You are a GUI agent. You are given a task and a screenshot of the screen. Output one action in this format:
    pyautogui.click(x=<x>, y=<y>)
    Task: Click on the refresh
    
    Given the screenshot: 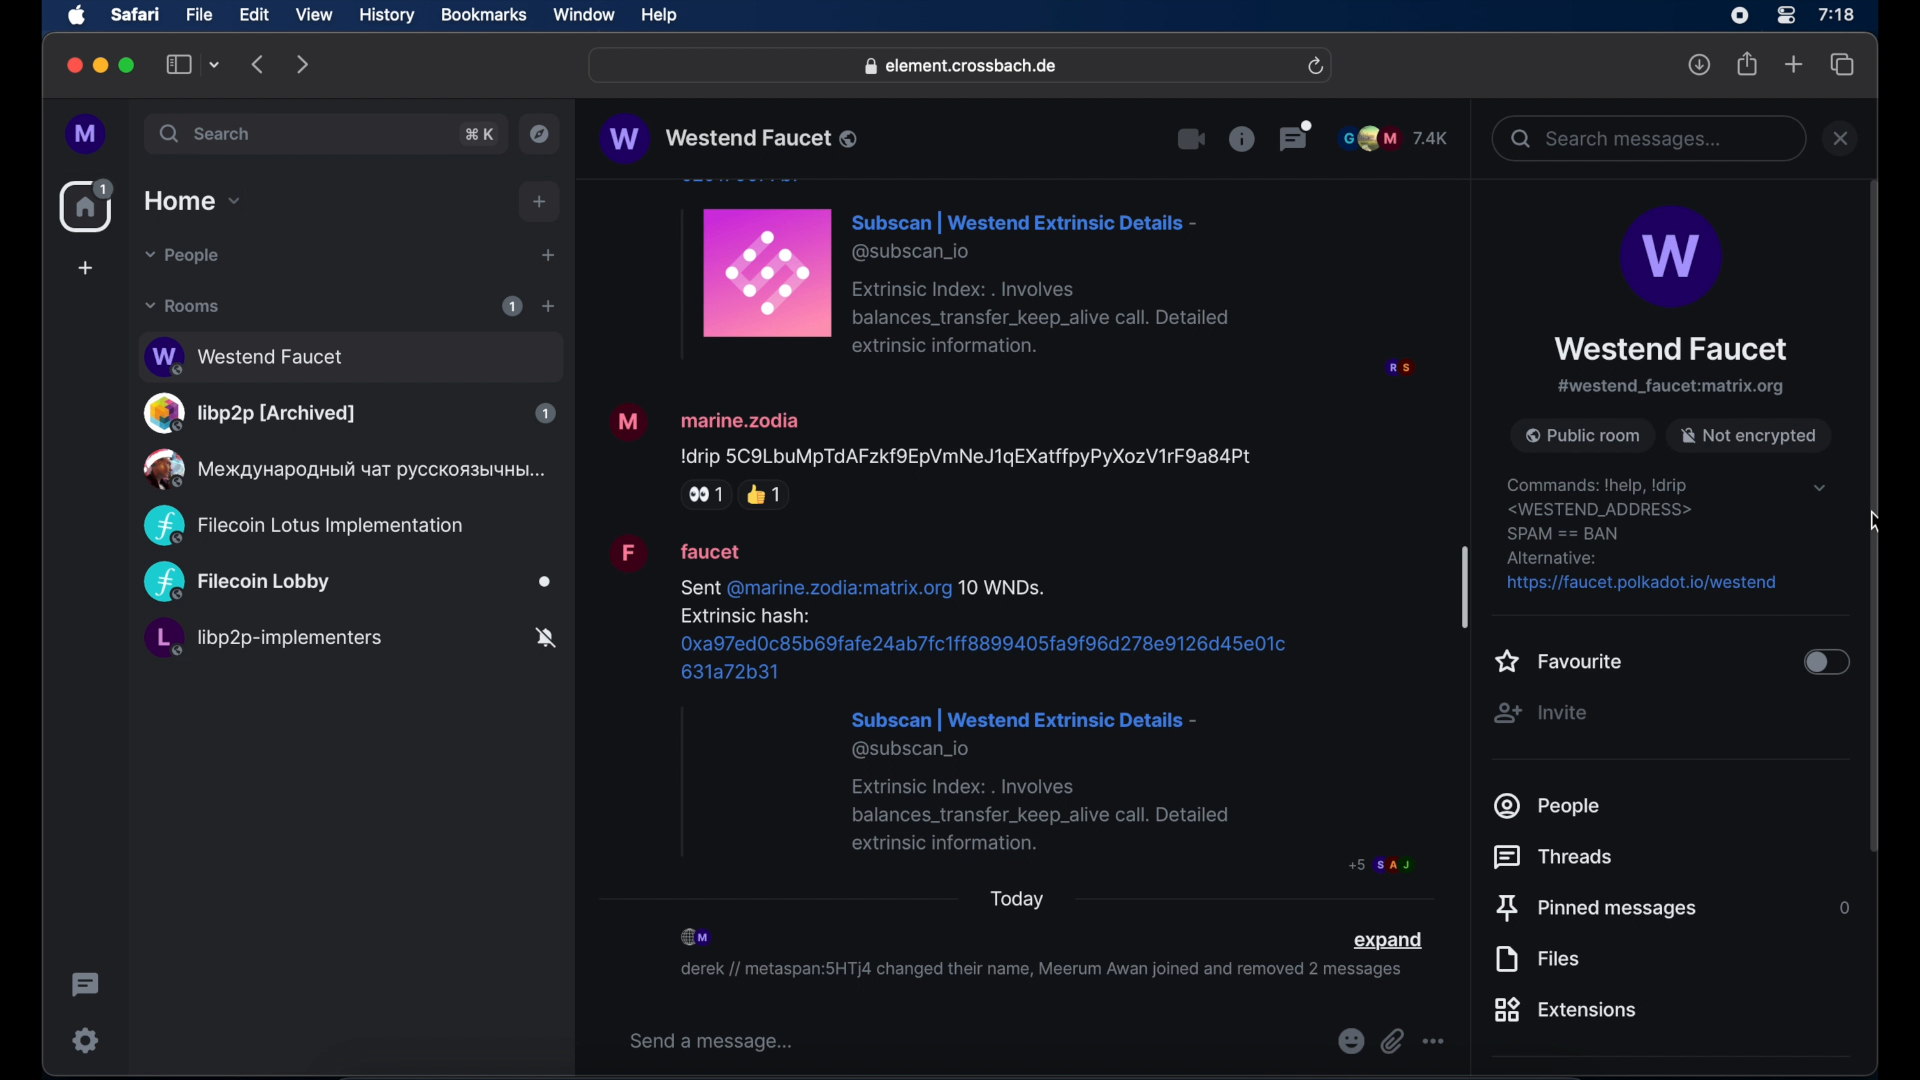 What is the action you would take?
    pyautogui.click(x=1315, y=67)
    